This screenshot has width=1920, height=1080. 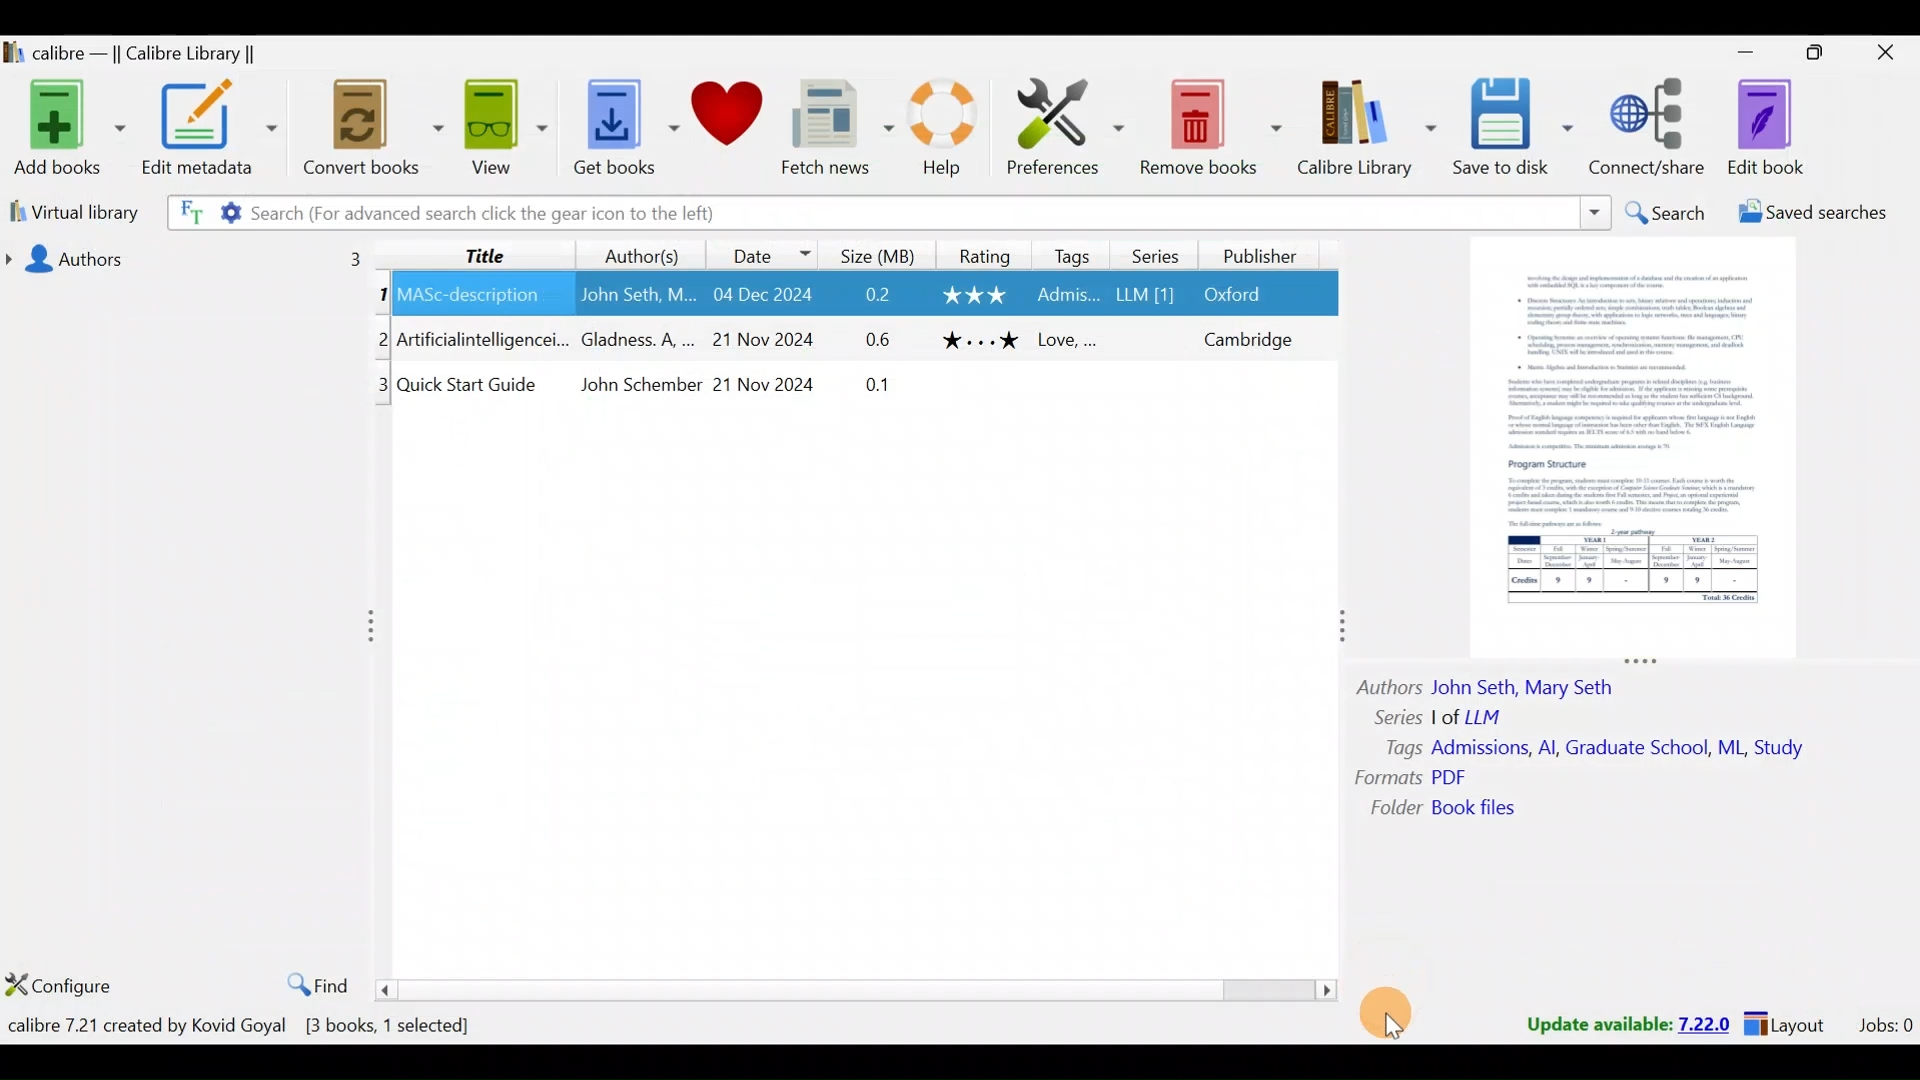 What do you see at coordinates (74, 213) in the screenshot?
I see `Virtual library` at bounding box center [74, 213].